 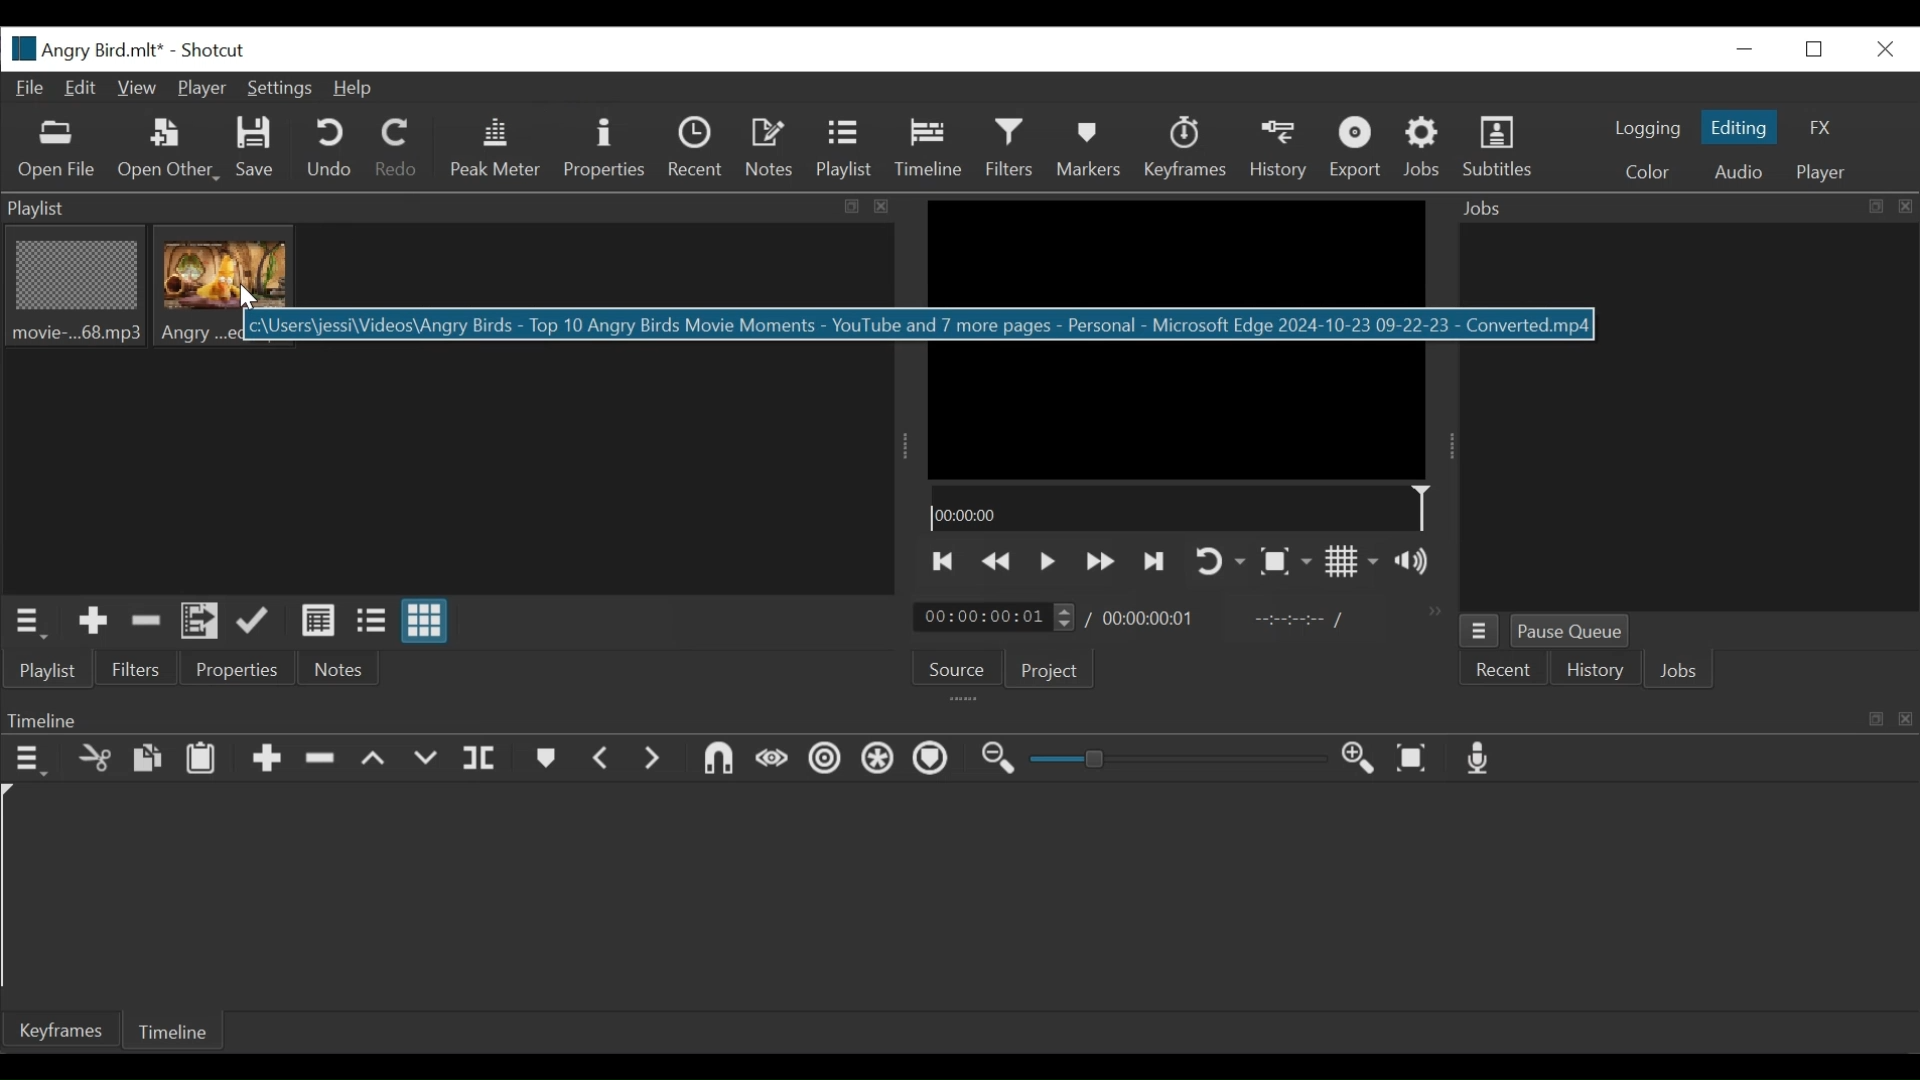 What do you see at coordinates (374, 624) in the screenshot?
I see `View as file` at bounding box center [374, 624].